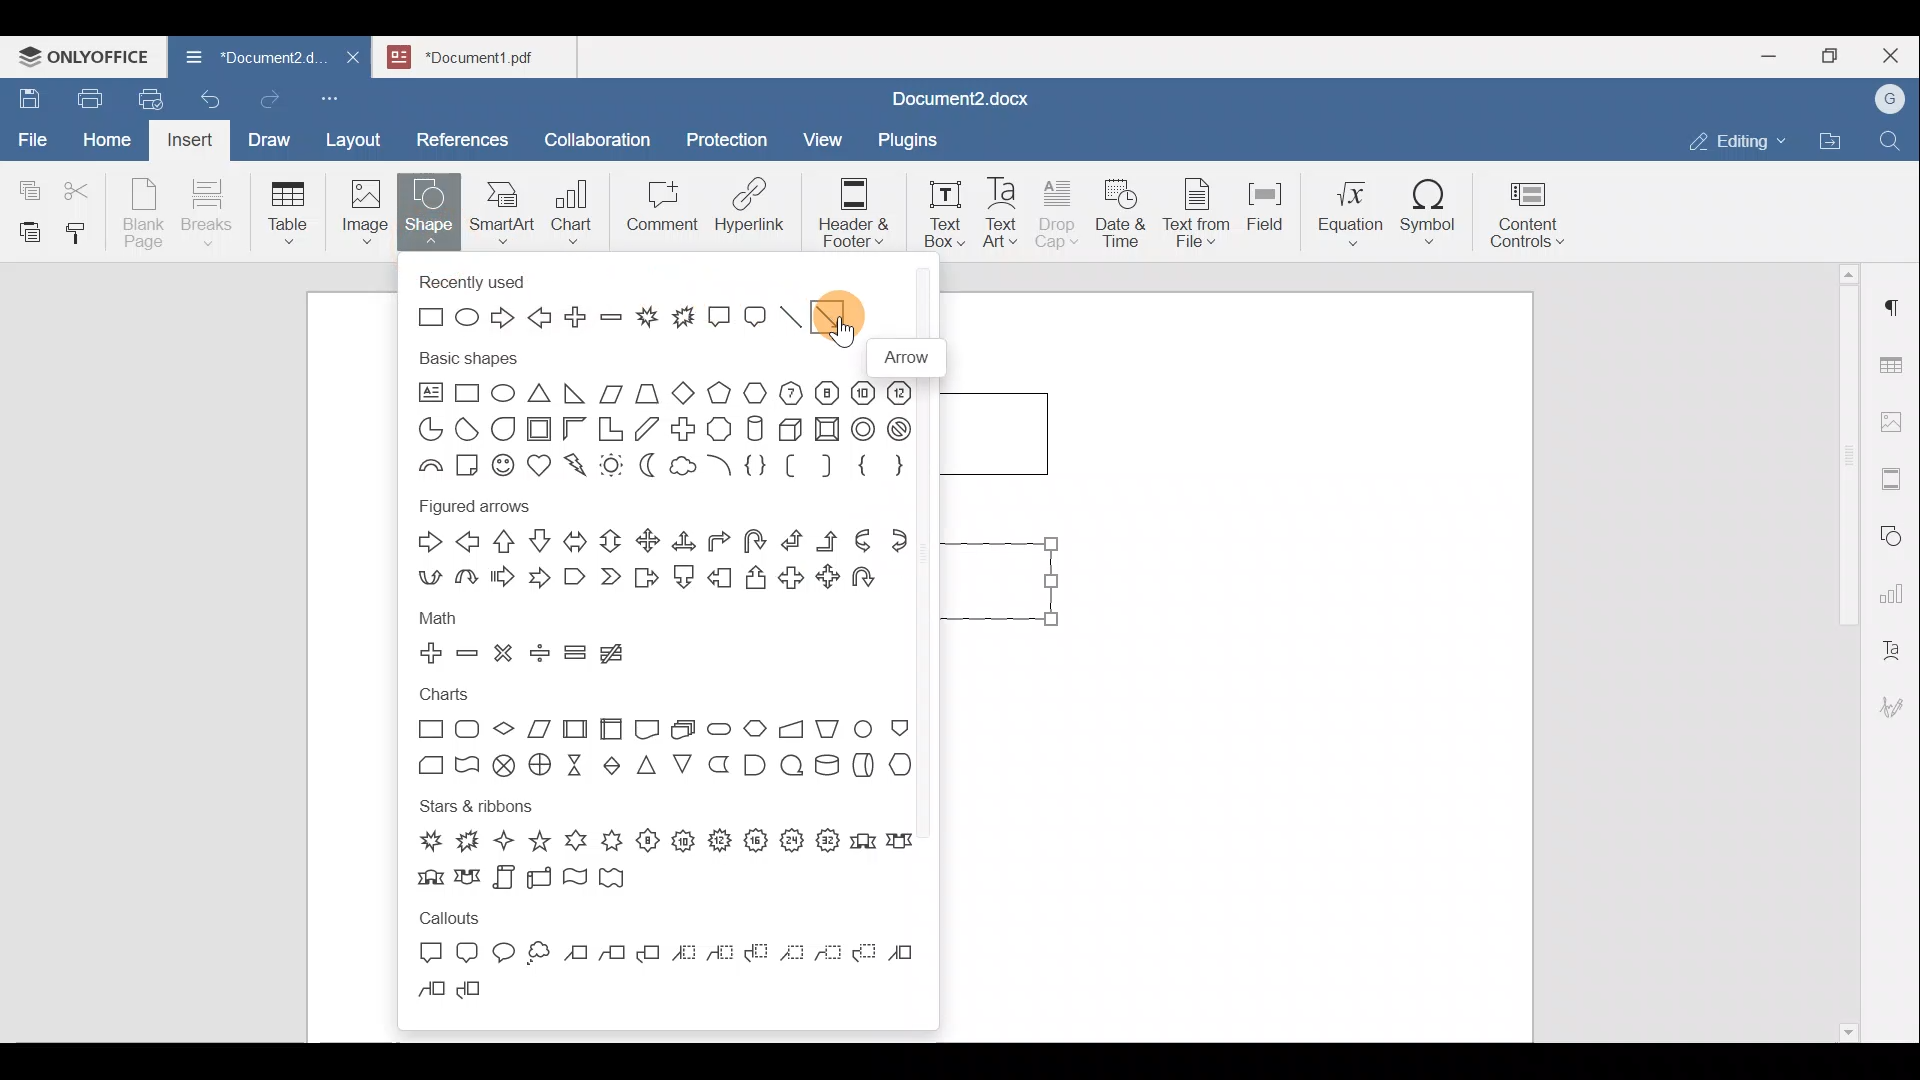 The image size is (1920, 1080). Describe the element at coordinates (926, 651) in the screenshot. I see `Scroll bar` at that location.